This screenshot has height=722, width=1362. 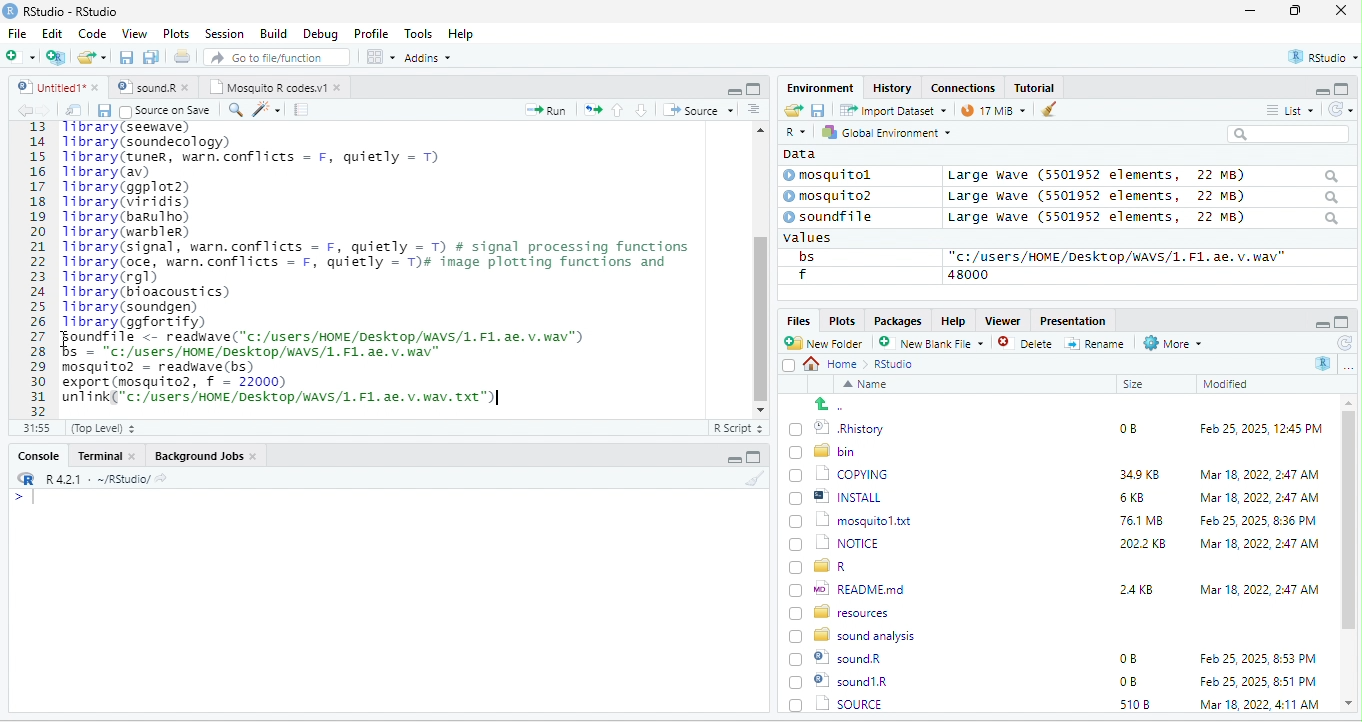 I want to click on + Source +, so click(x=698, y=109).